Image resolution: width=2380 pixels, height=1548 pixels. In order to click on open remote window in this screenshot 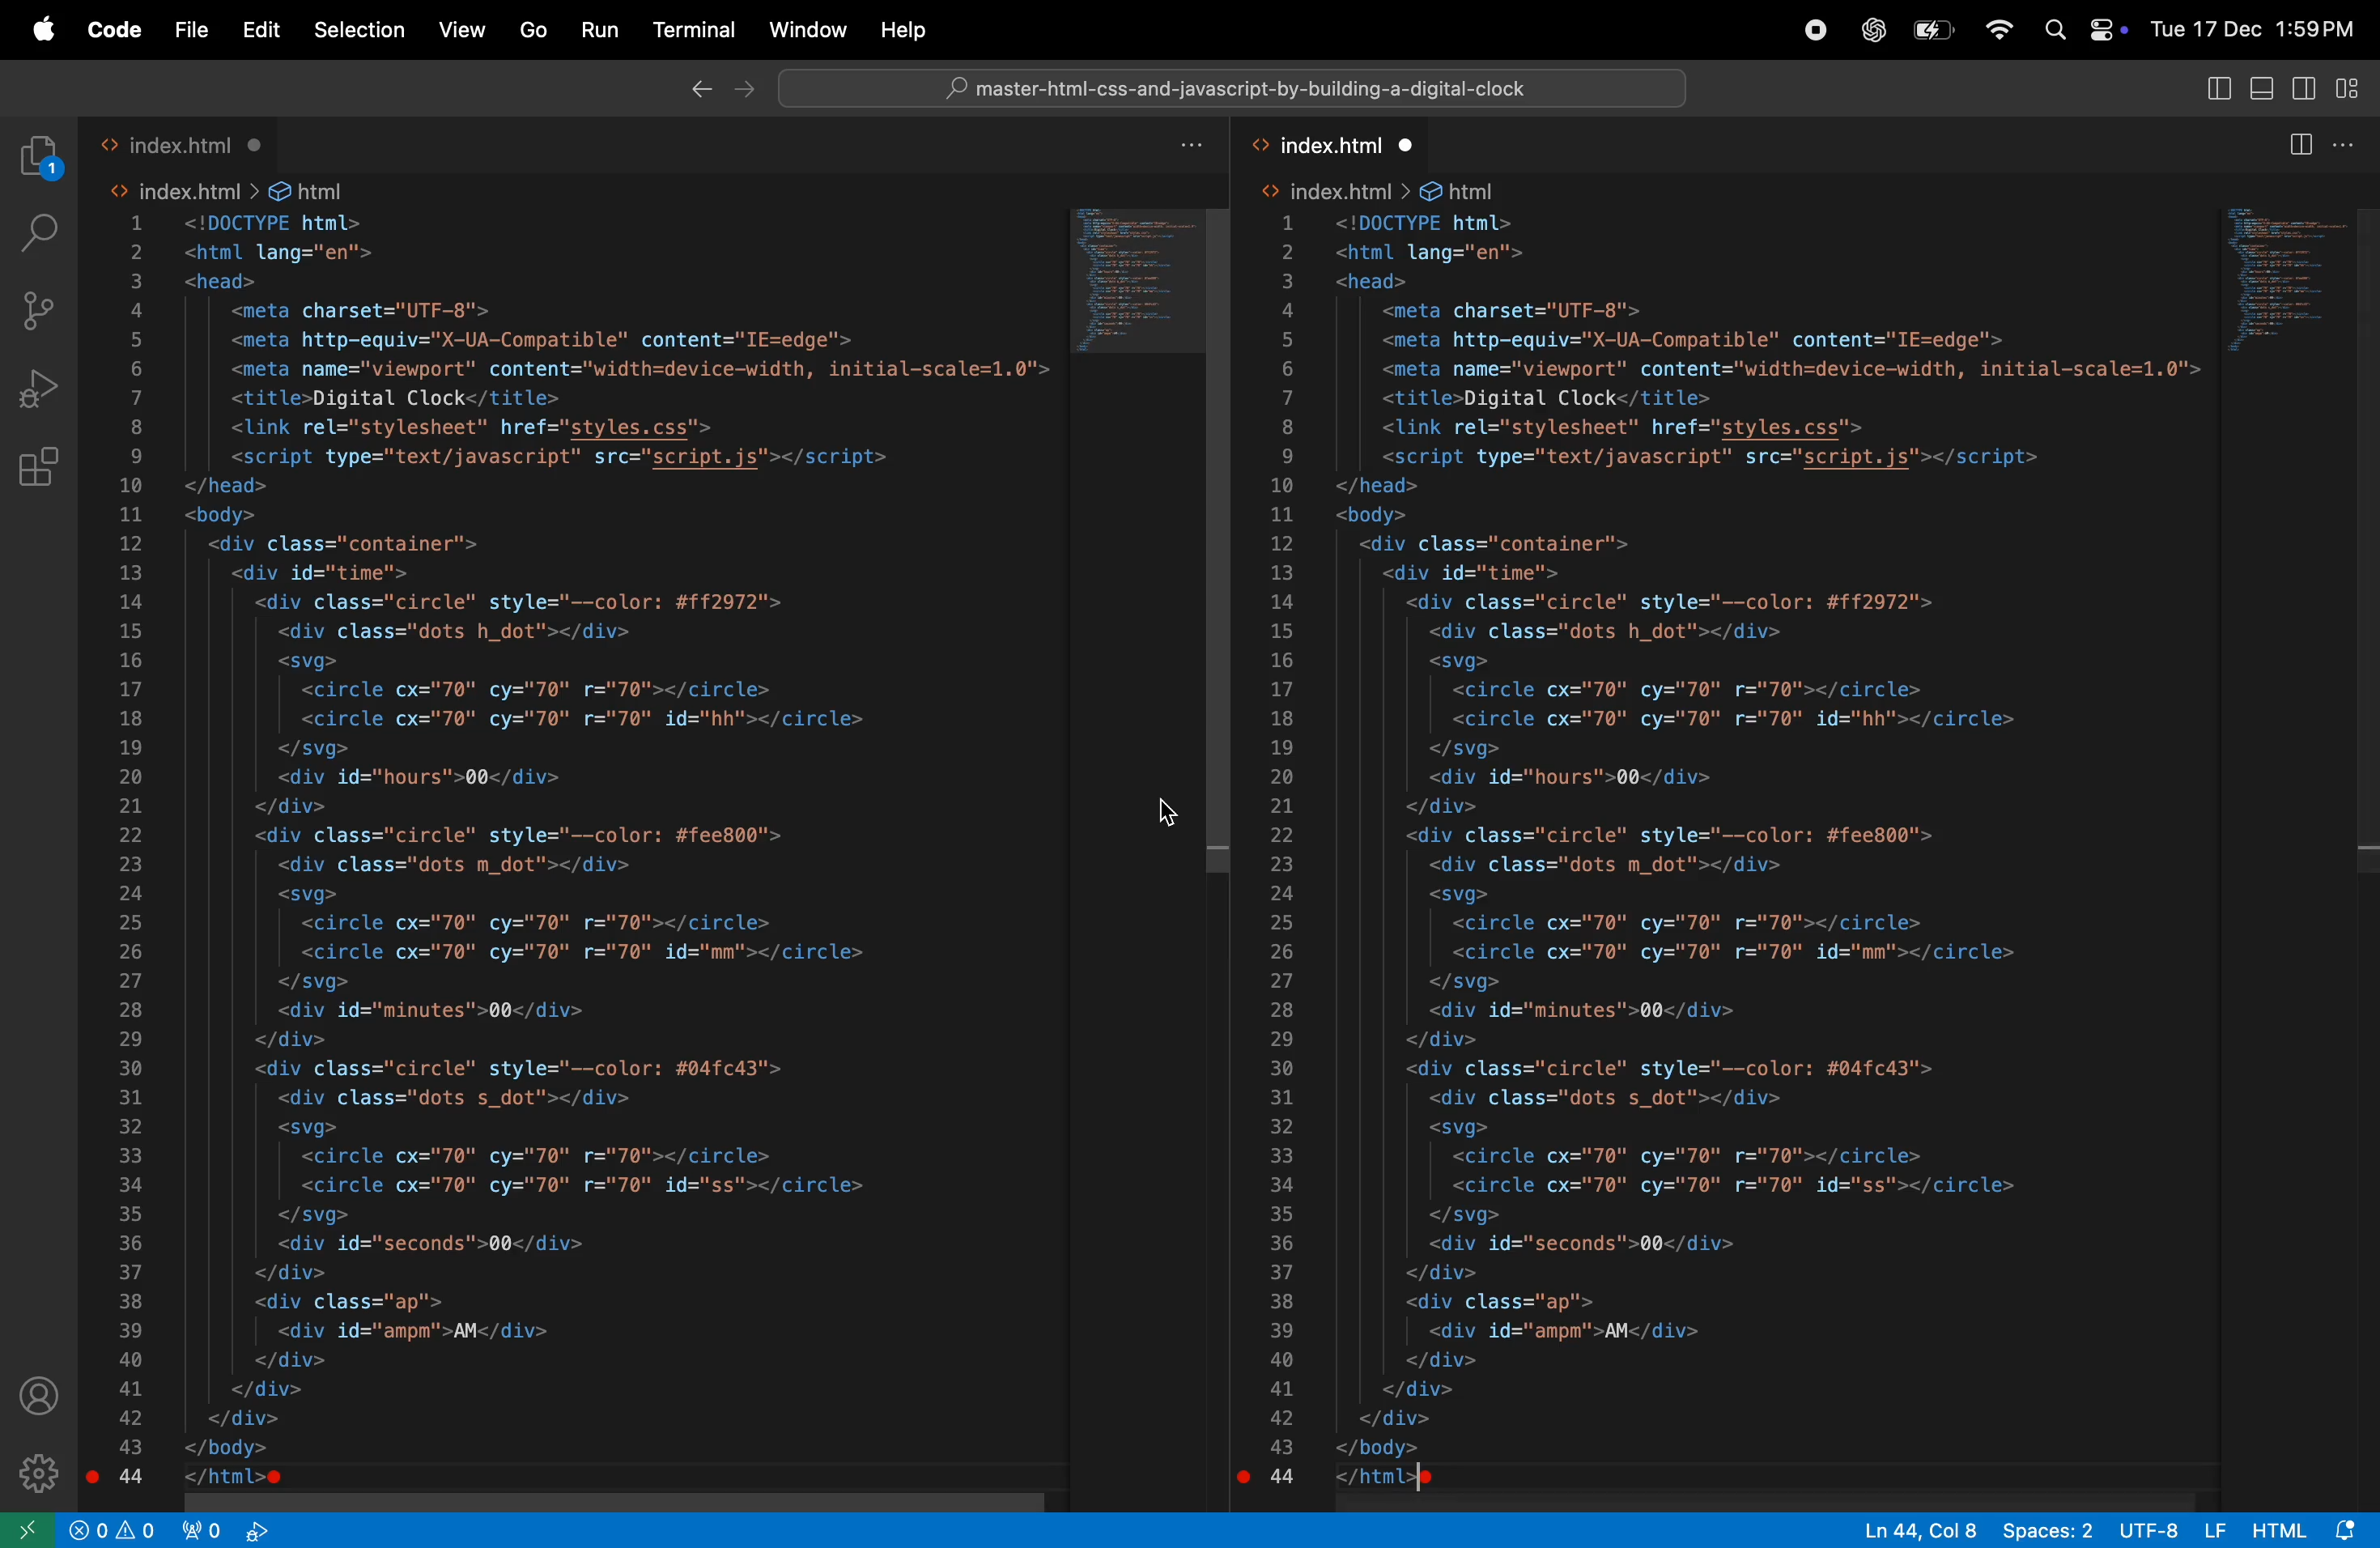, I will do `click(28, 1529)`.